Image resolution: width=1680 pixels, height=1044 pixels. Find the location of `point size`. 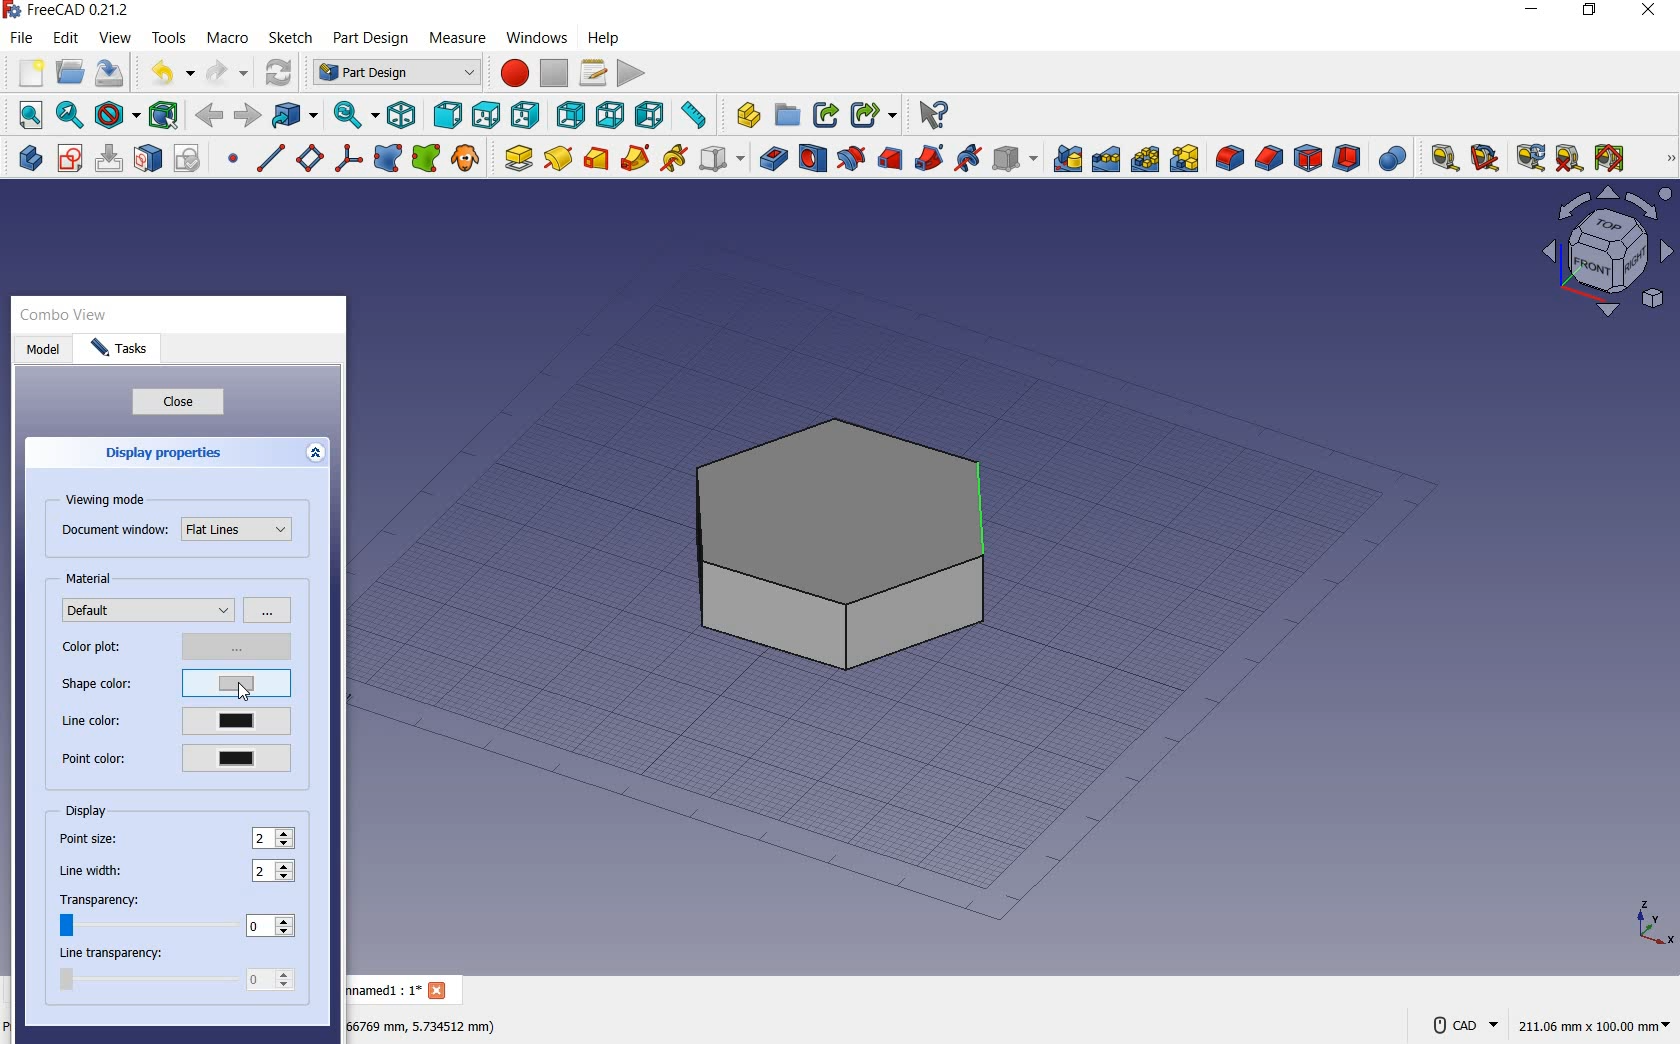

point size is located at coordinates (112, 839).